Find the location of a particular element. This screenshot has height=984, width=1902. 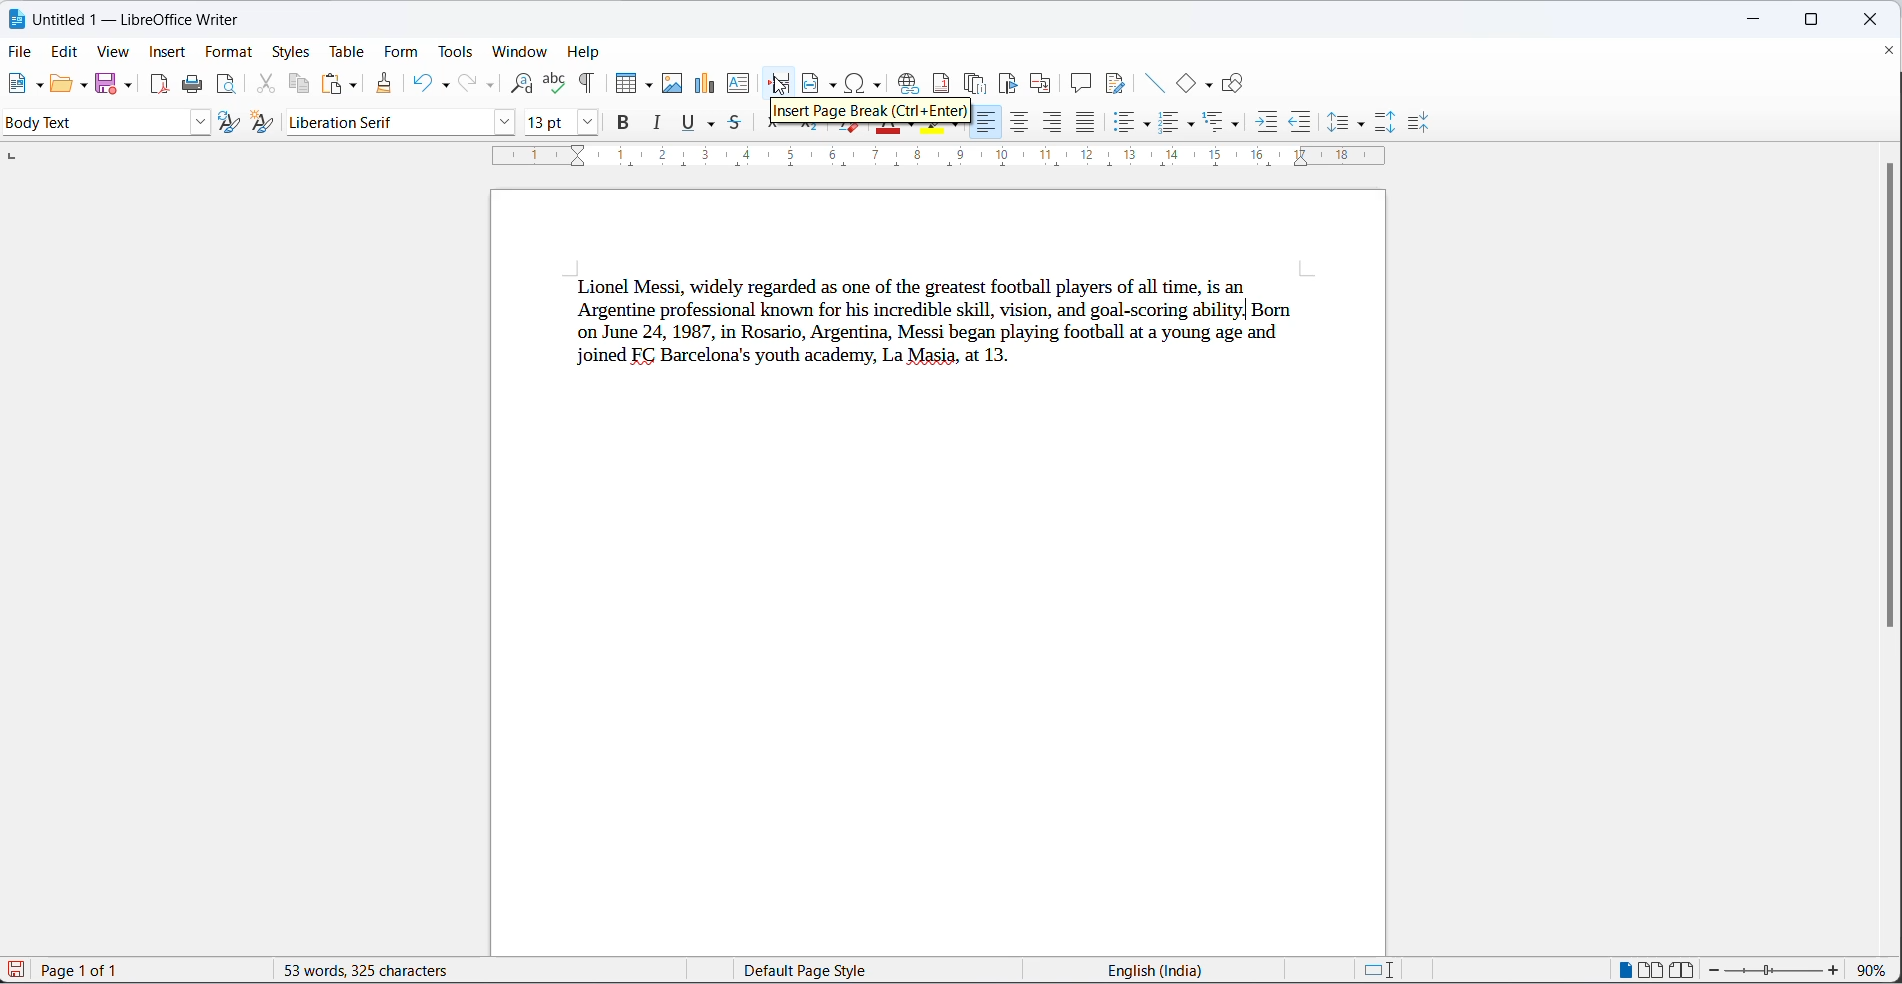

toggle ordered list  is located at coordinates (1170, 122).